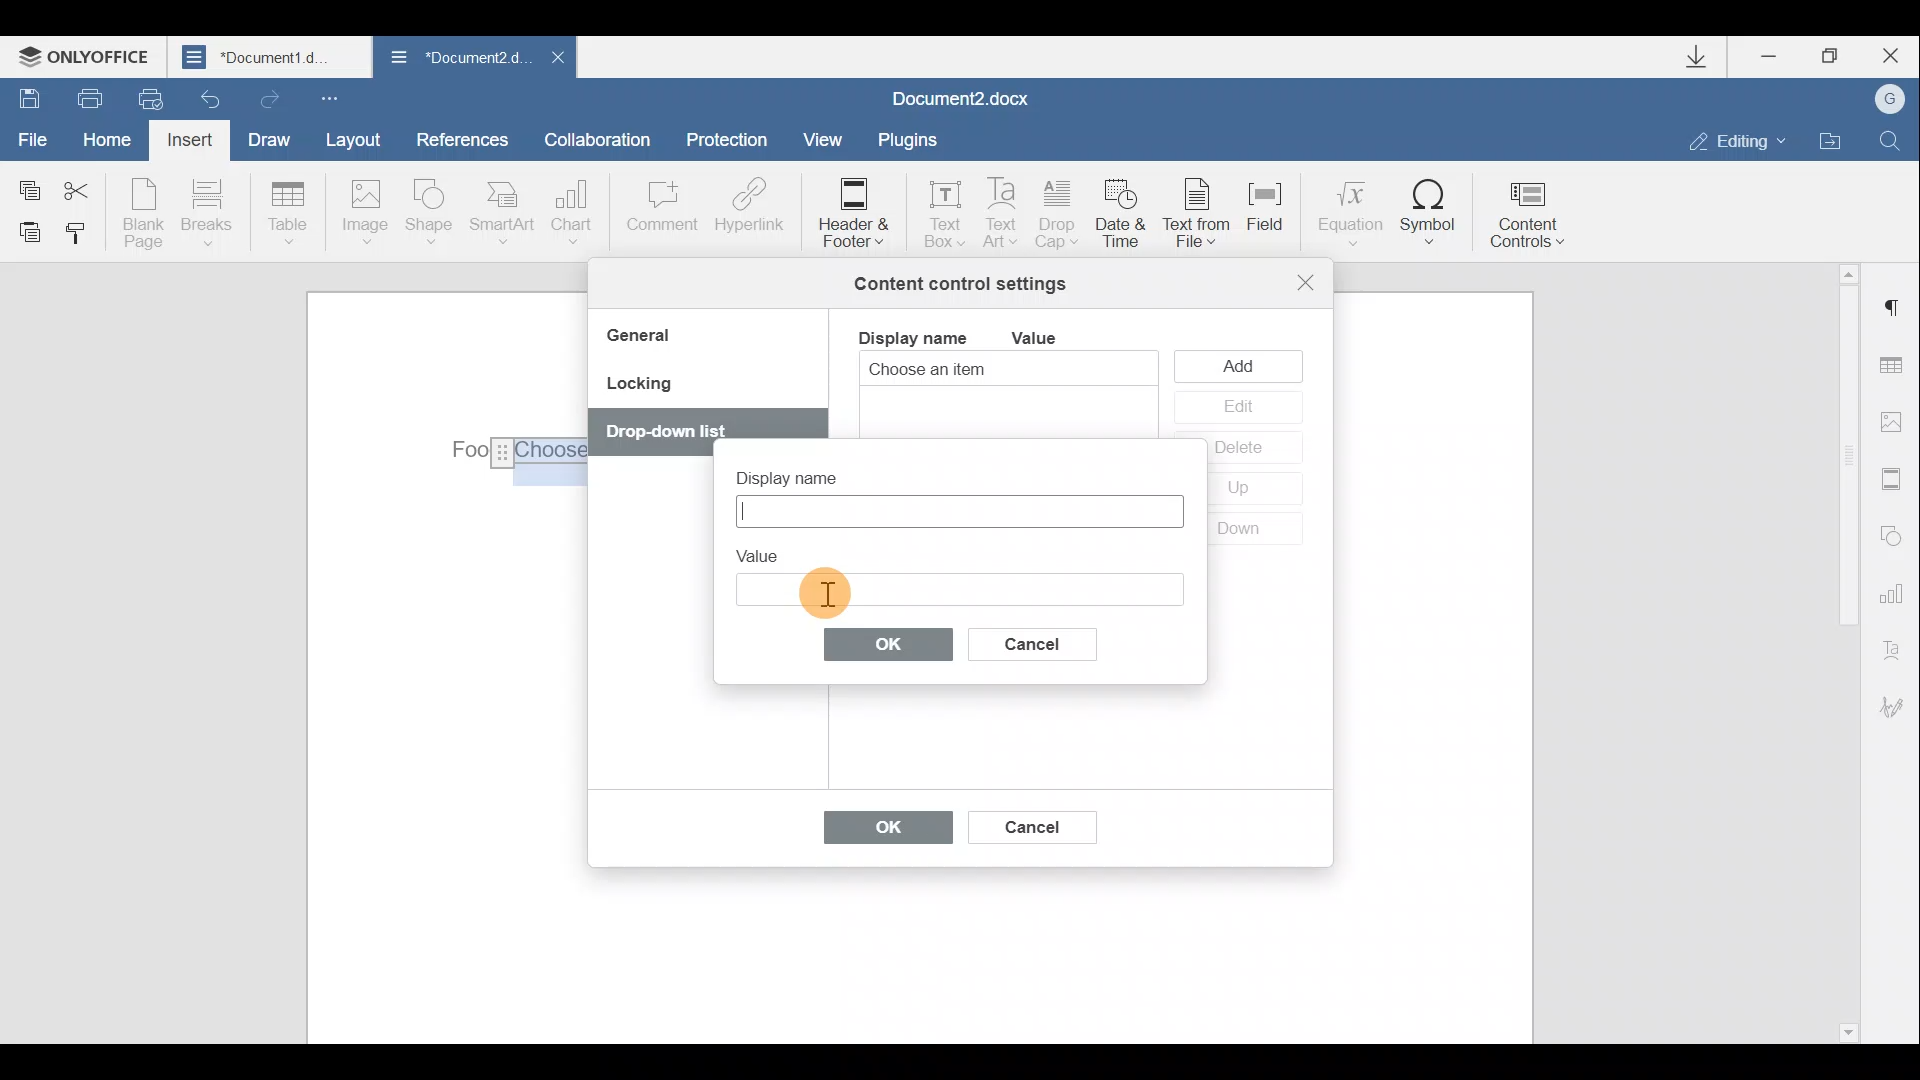 The width and height of the screenshot is (1920, 1080). What do you see at coordinates (334, 97) in the screenshot?
I see `Customize quick access toolbar` at bounding box center [334, 97].